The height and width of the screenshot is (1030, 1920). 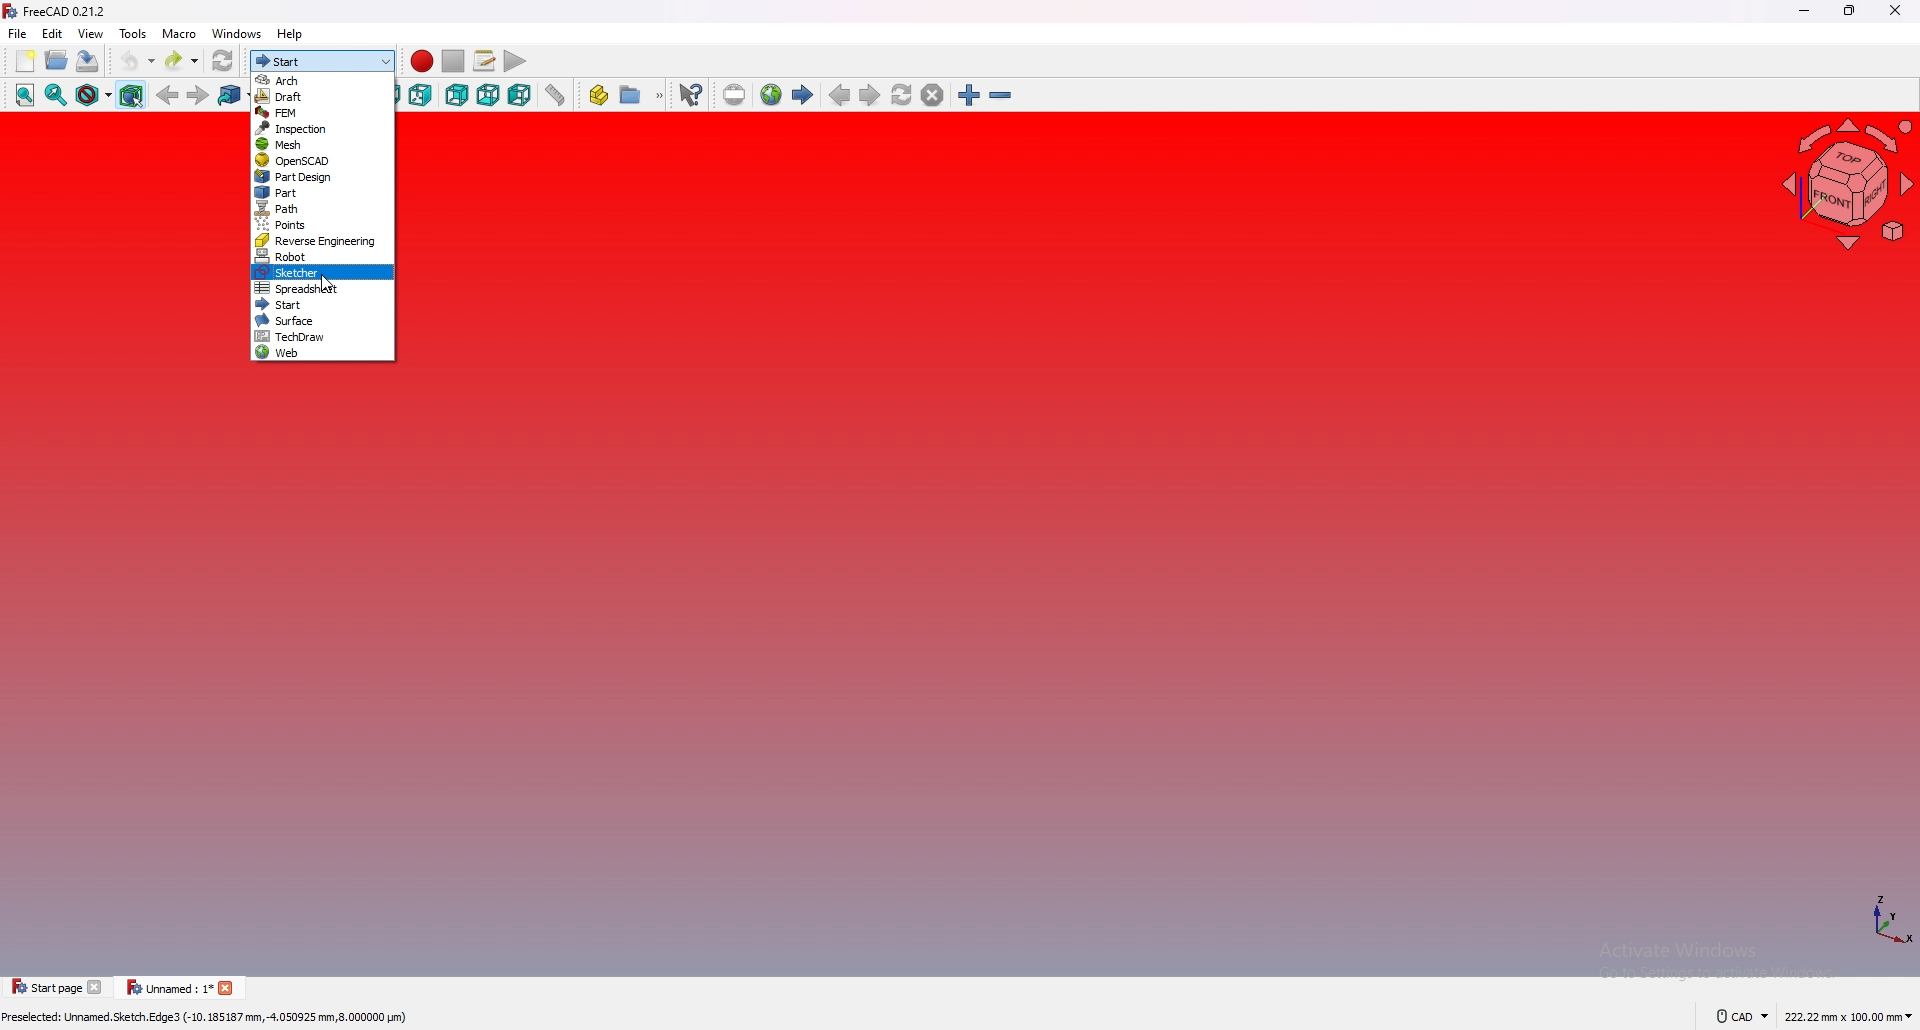 What do you see at coordinates (840, 95) in the screenshot?
I see `previous page` at bounding box center [840, 95].